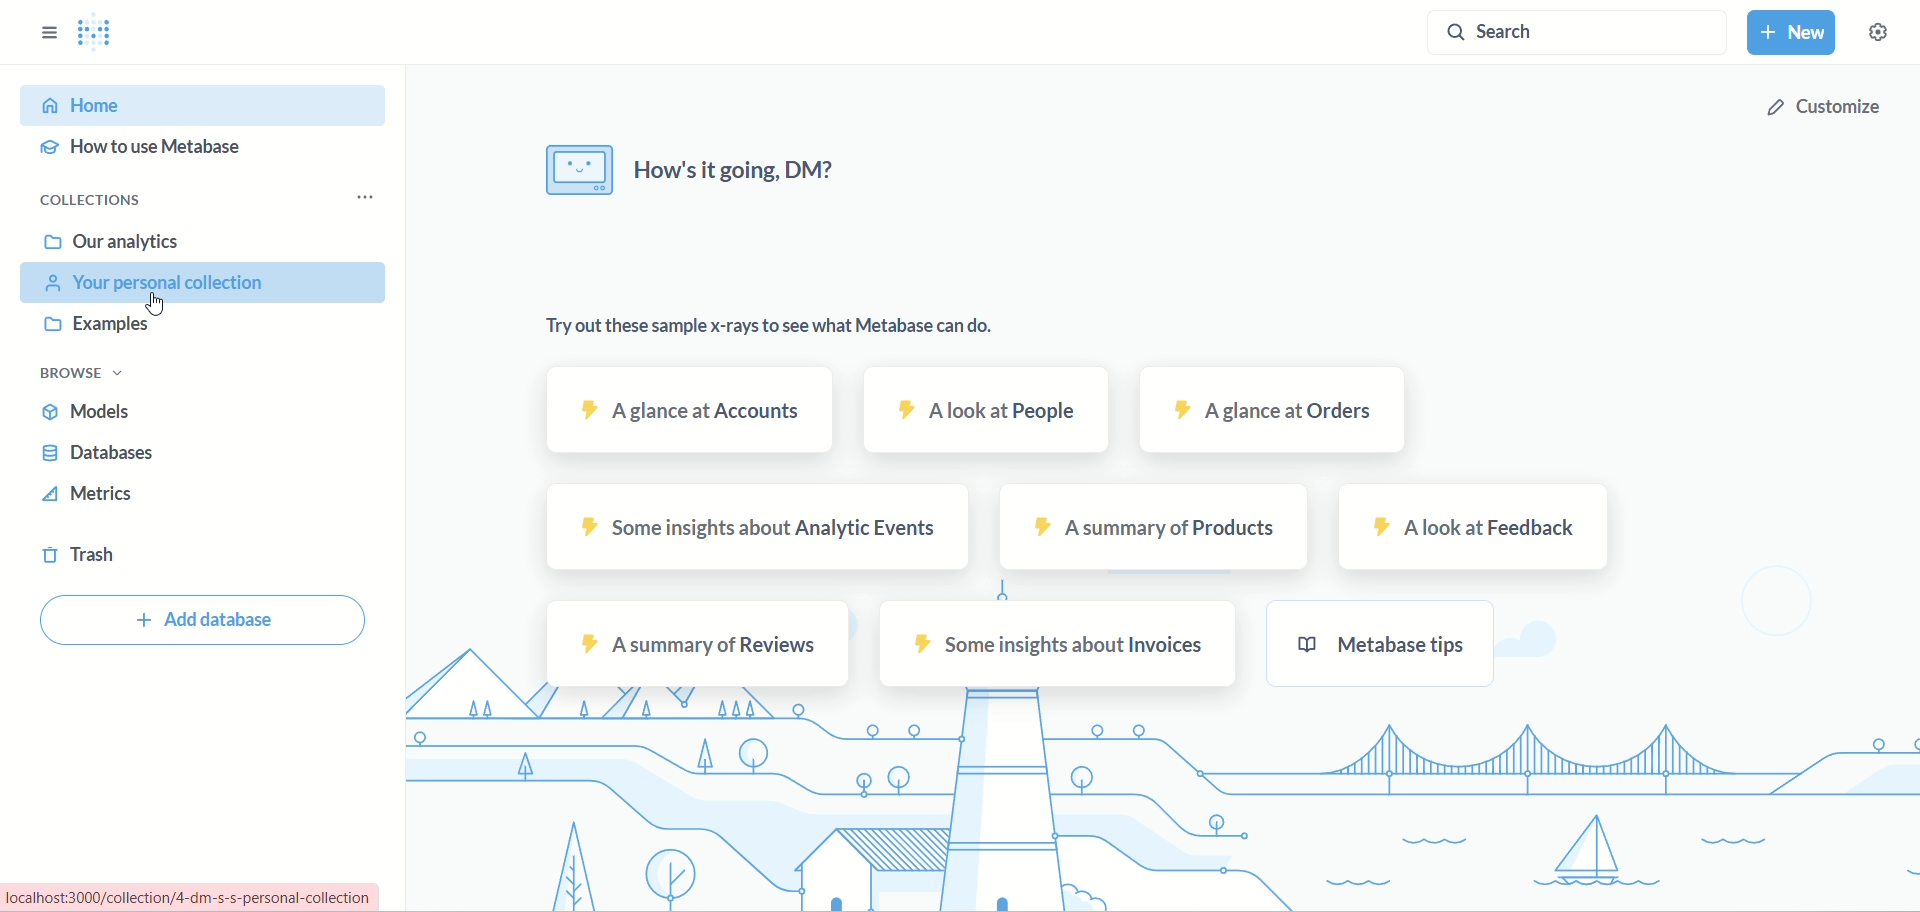 The image size is (1920, 912). What do you see at coordinates (1888, 39) in the screenshot?
I see `settings` at bounding box center [1888, 39].